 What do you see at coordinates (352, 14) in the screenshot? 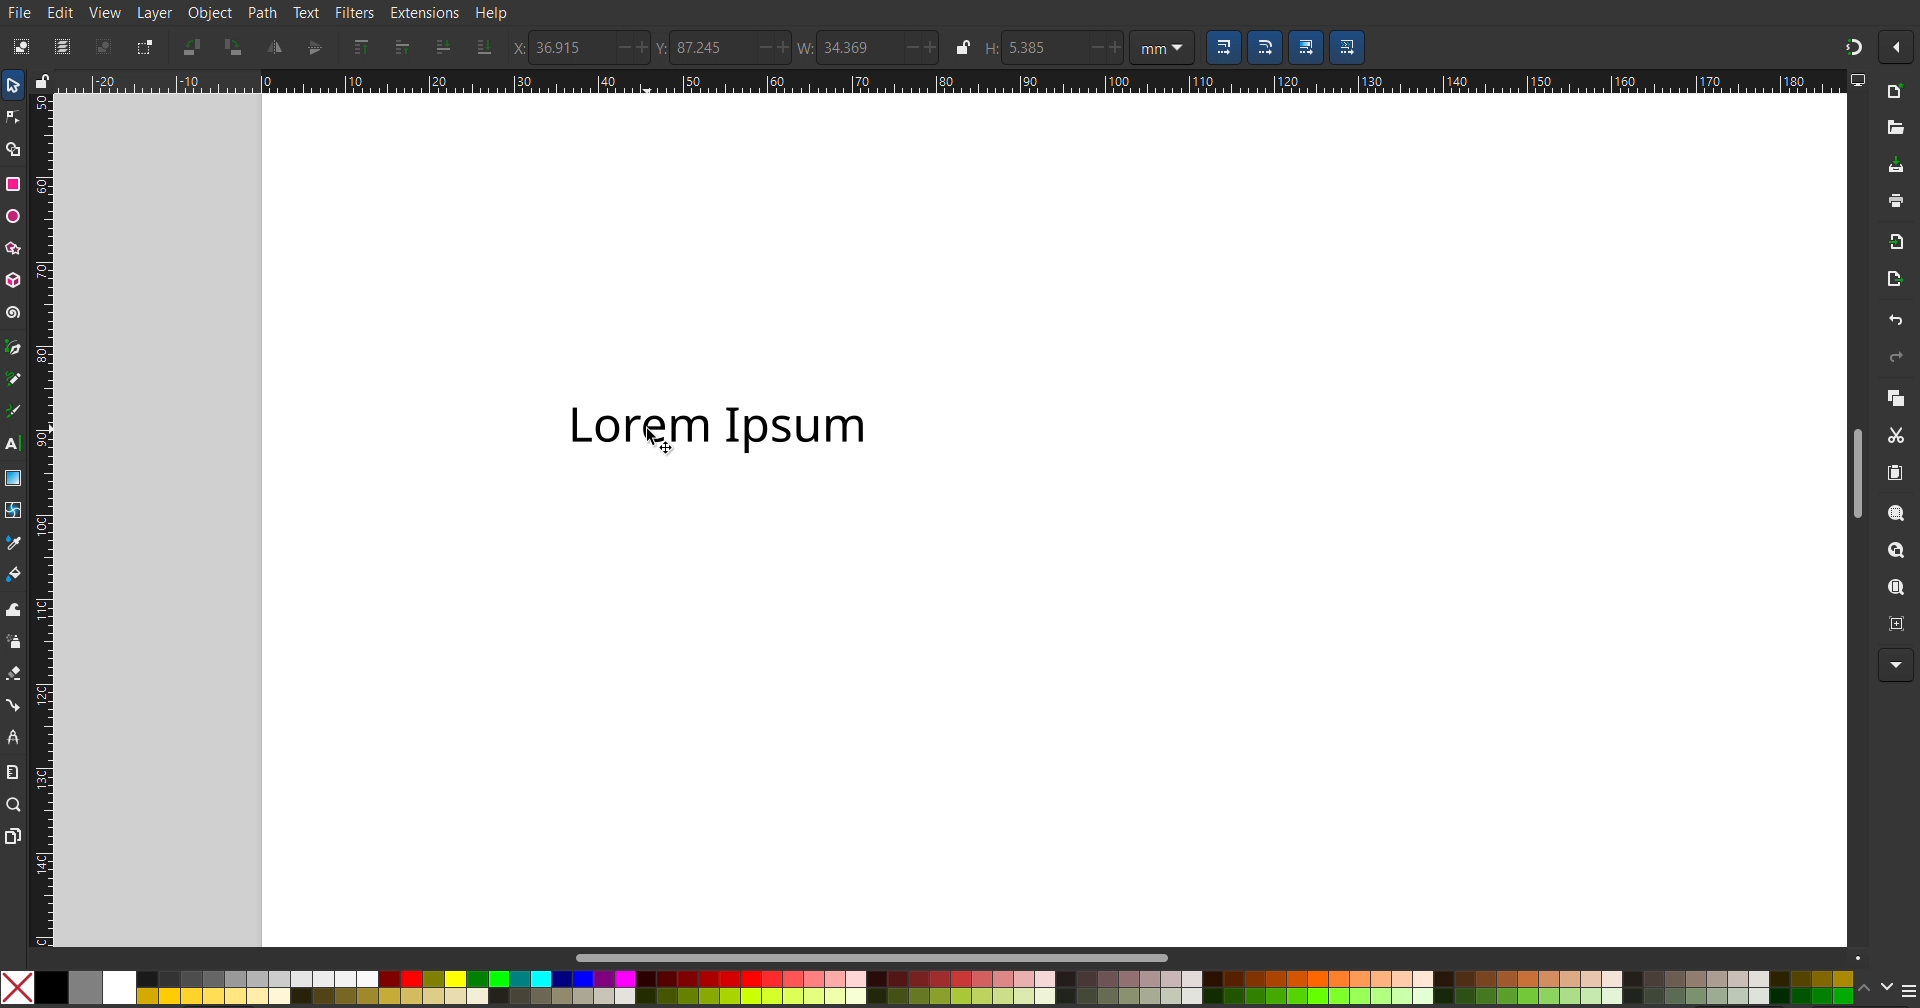
I see `Filters` at bounding box center [352, 14].